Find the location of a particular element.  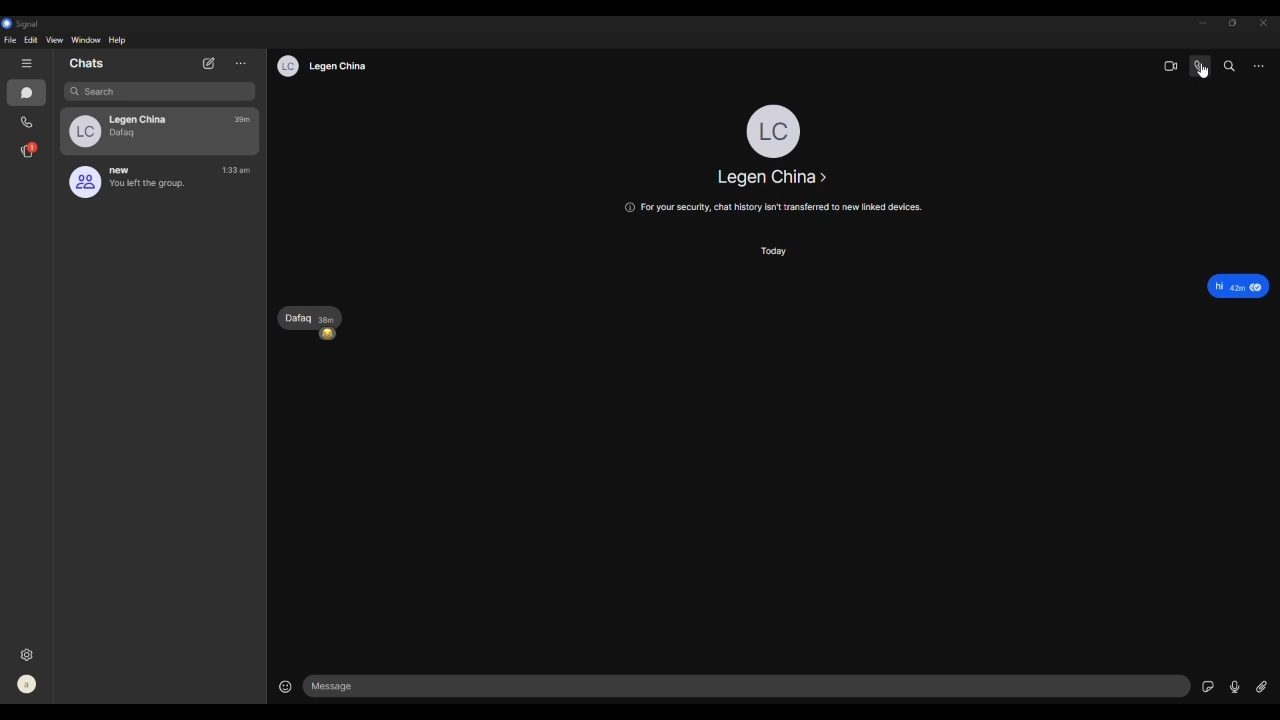

signal is located at coordinates (24, 24).